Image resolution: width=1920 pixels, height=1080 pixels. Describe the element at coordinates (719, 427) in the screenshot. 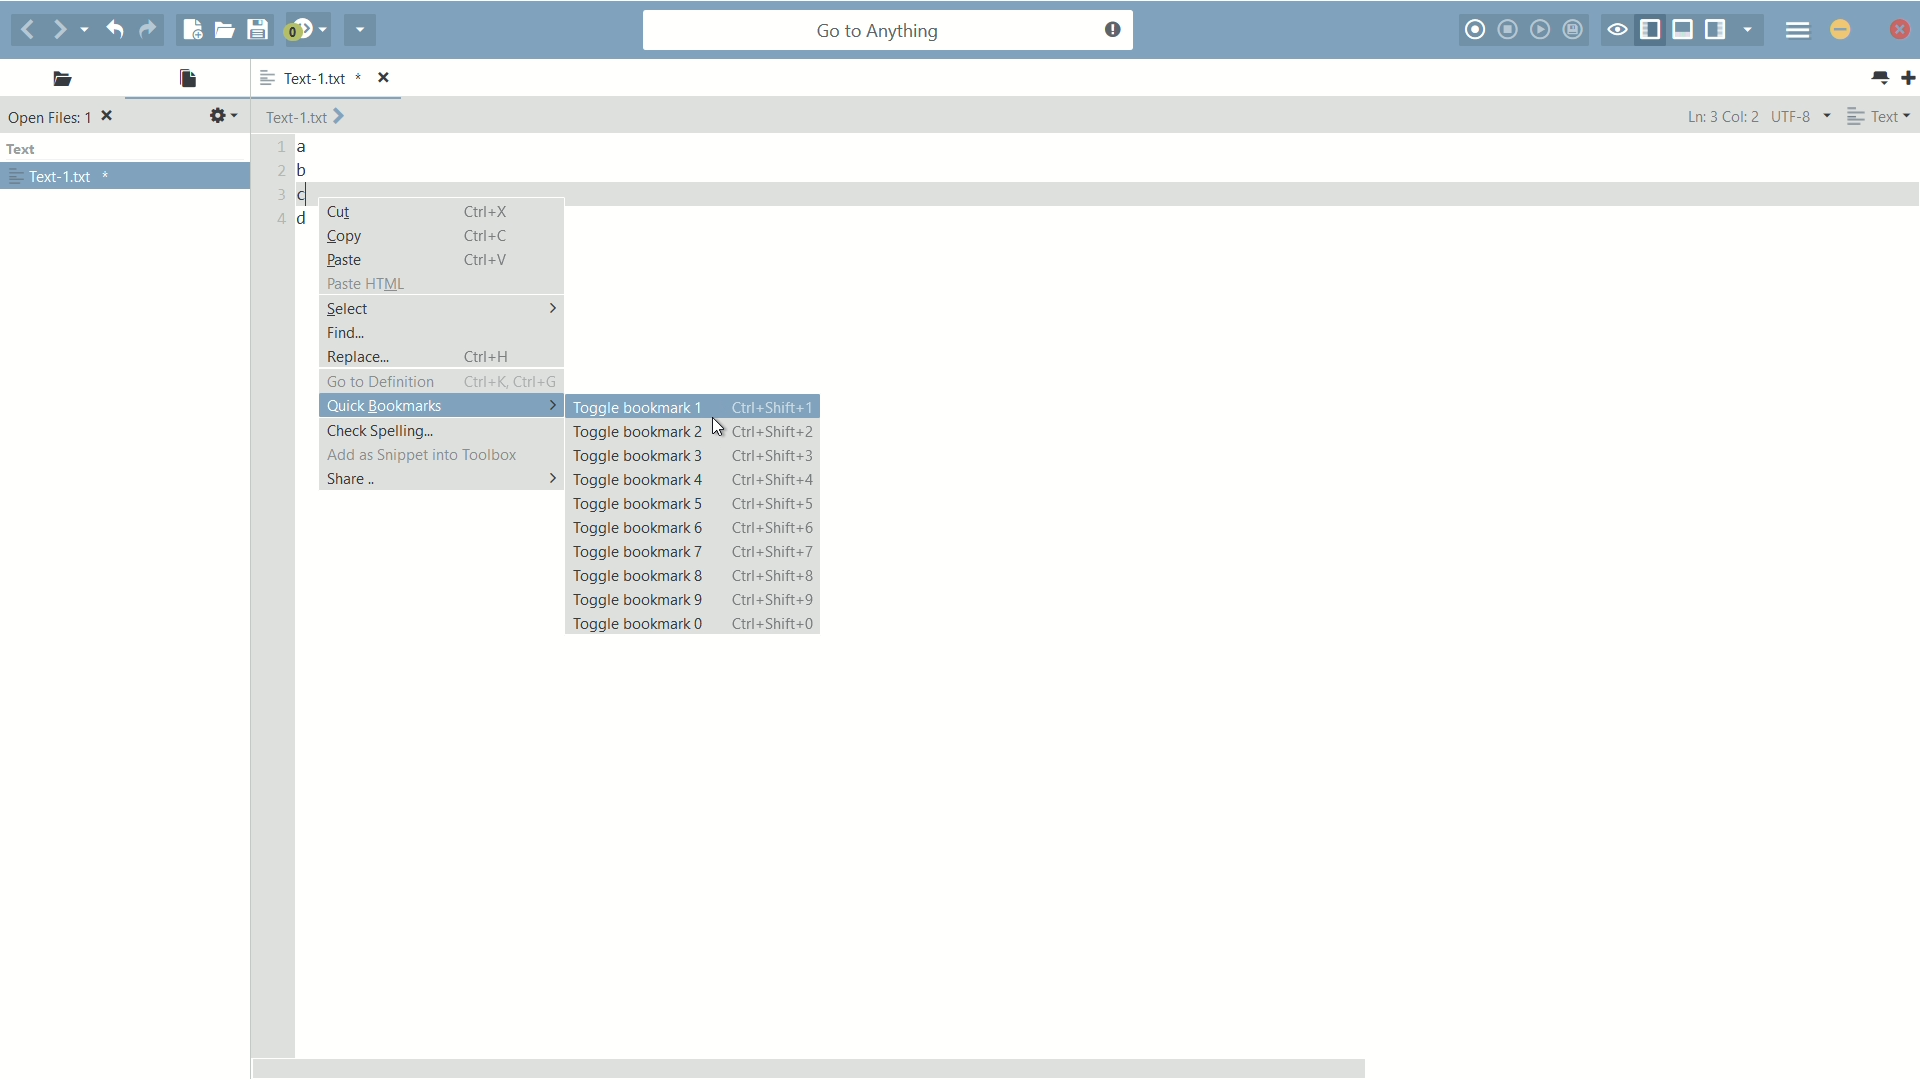

I see `cursor` at that location.